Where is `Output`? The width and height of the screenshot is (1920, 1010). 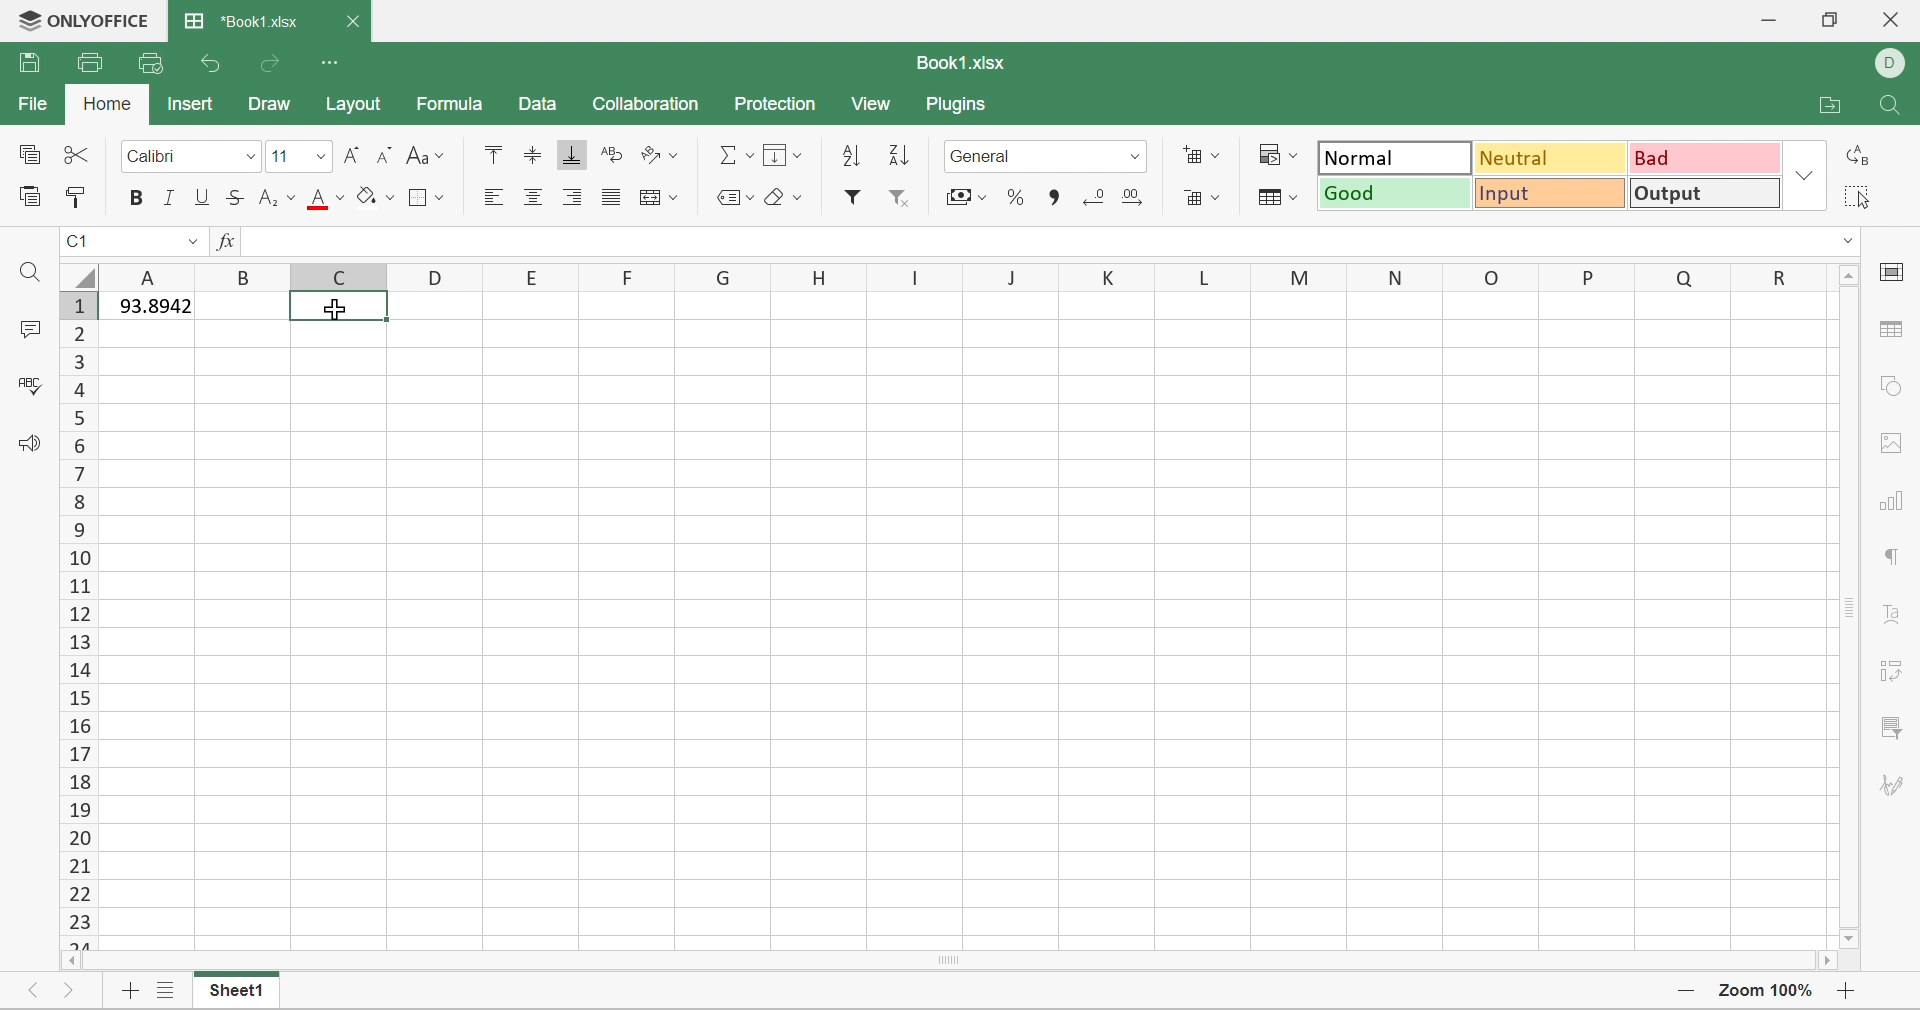
Output is located at coordinates (1704, 193).